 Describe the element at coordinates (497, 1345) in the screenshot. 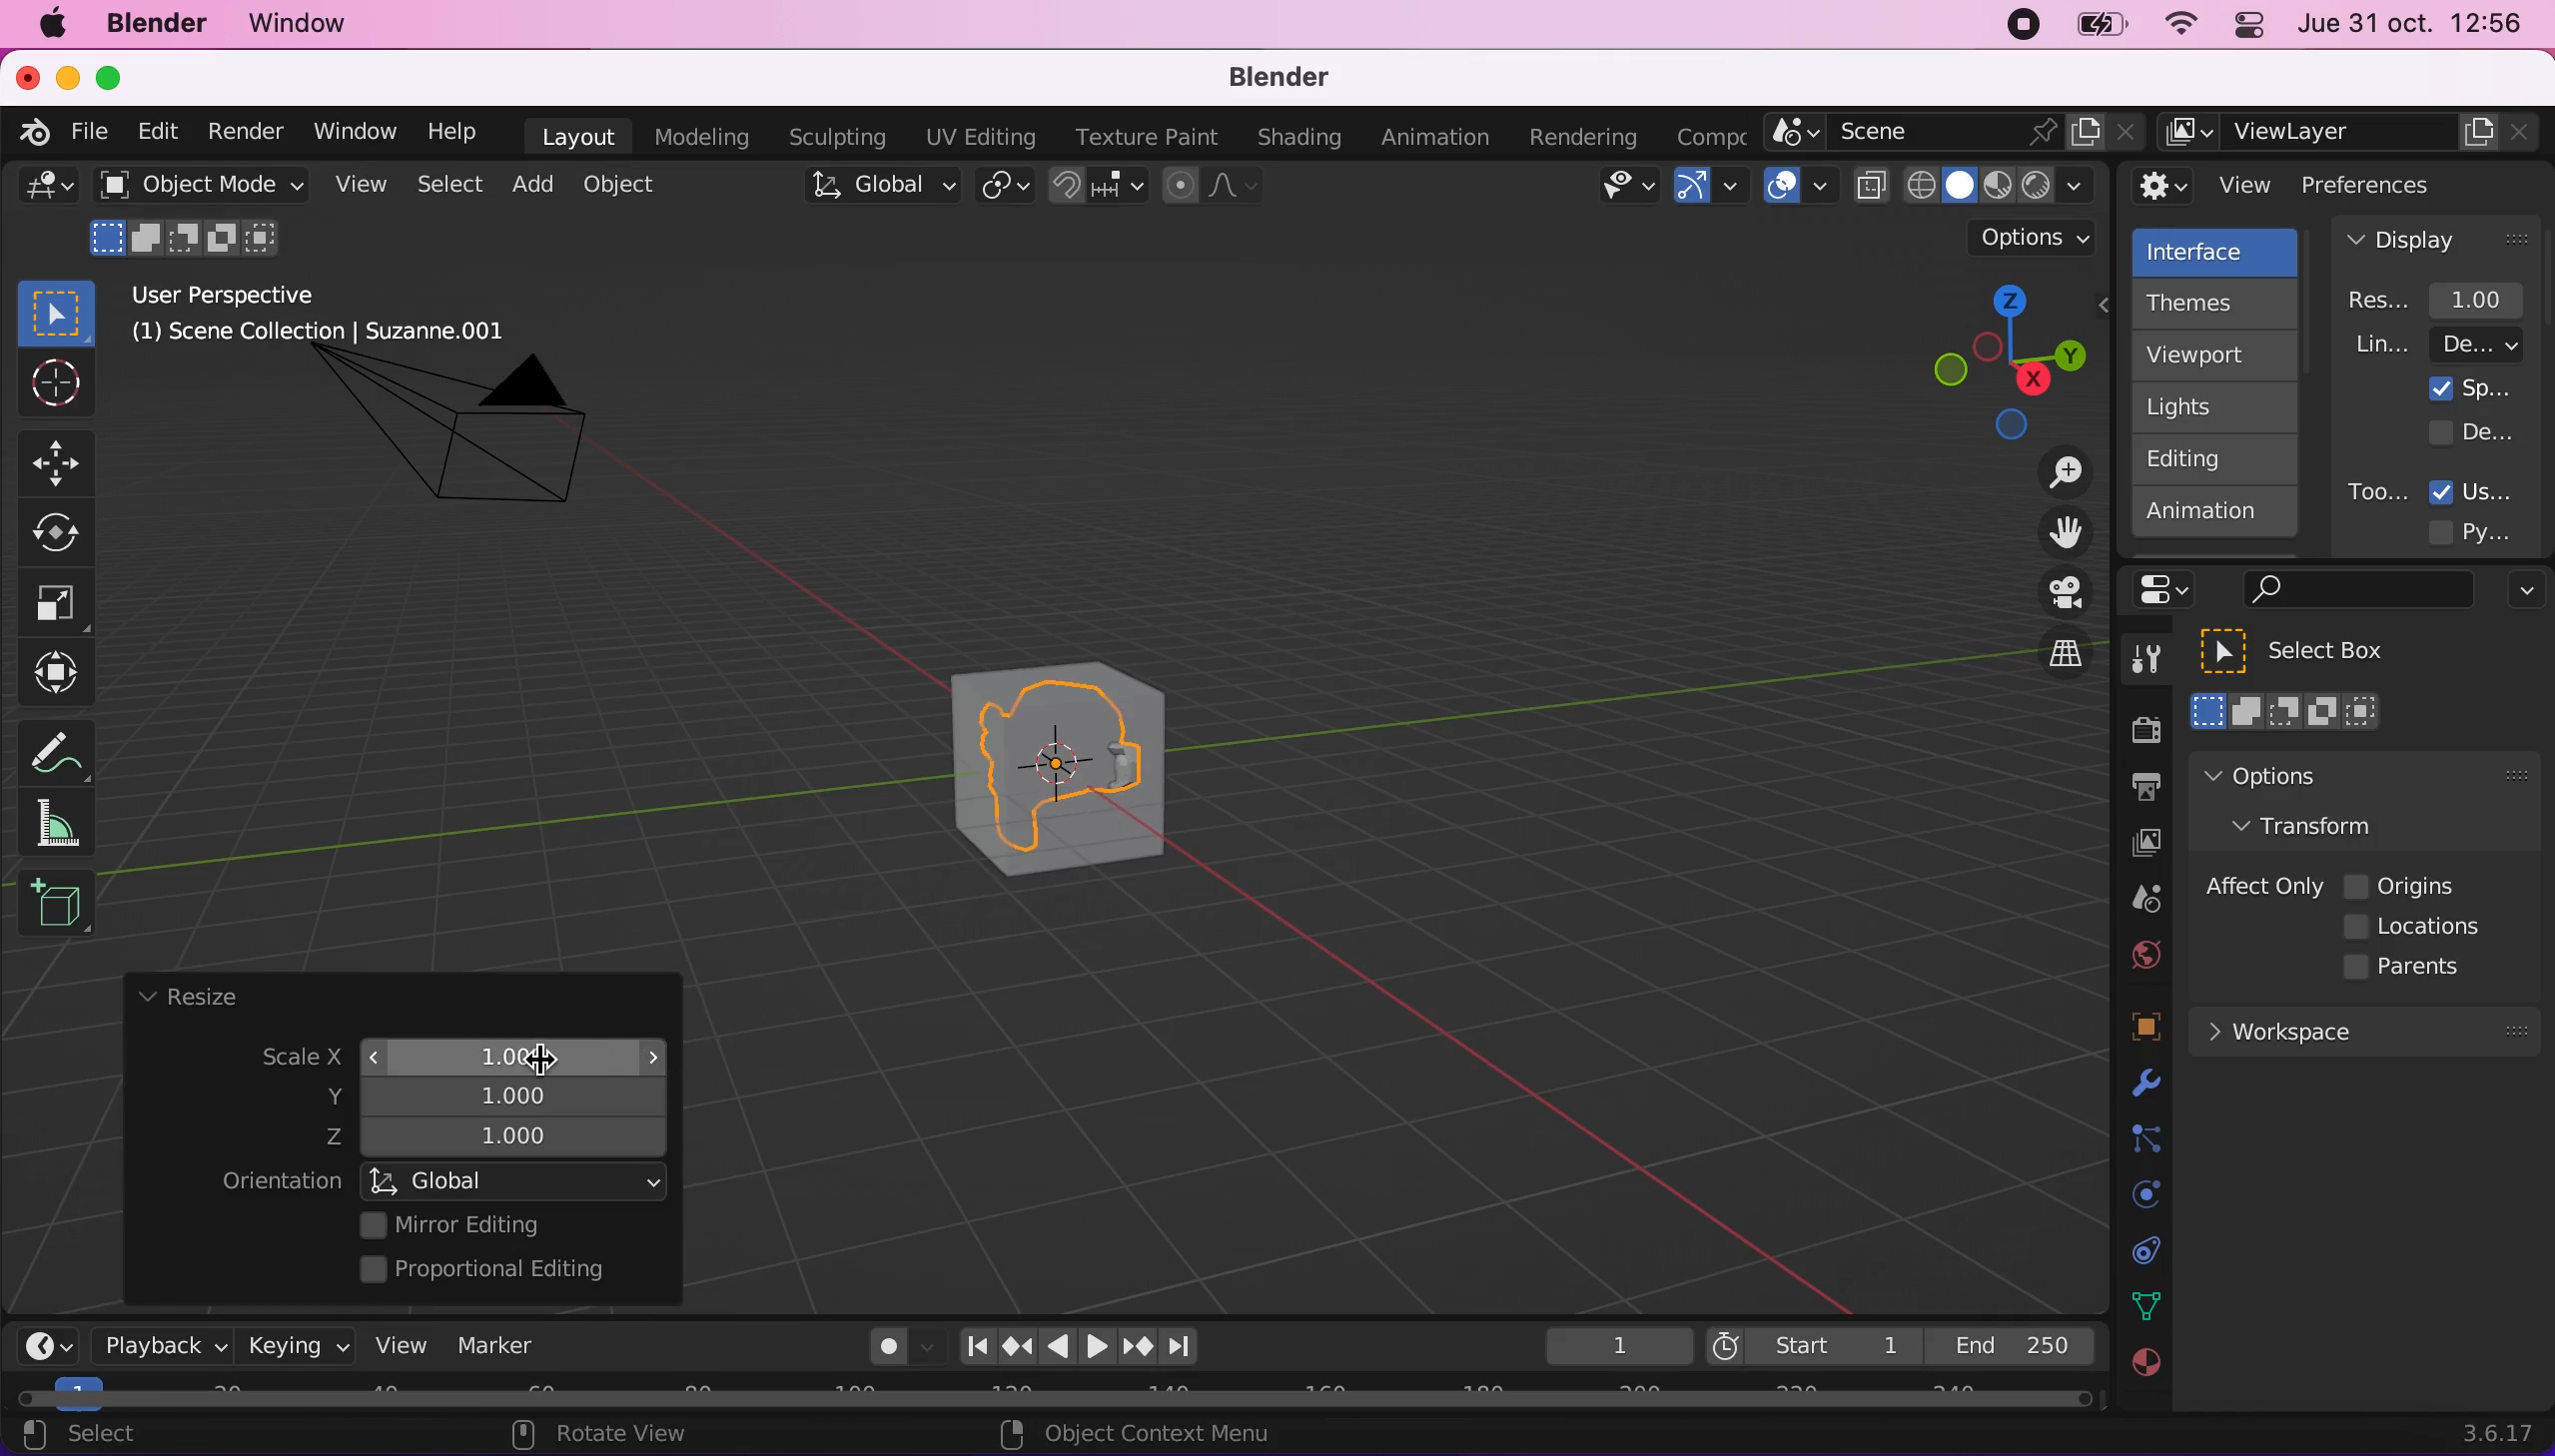

I see `marker` at that location.